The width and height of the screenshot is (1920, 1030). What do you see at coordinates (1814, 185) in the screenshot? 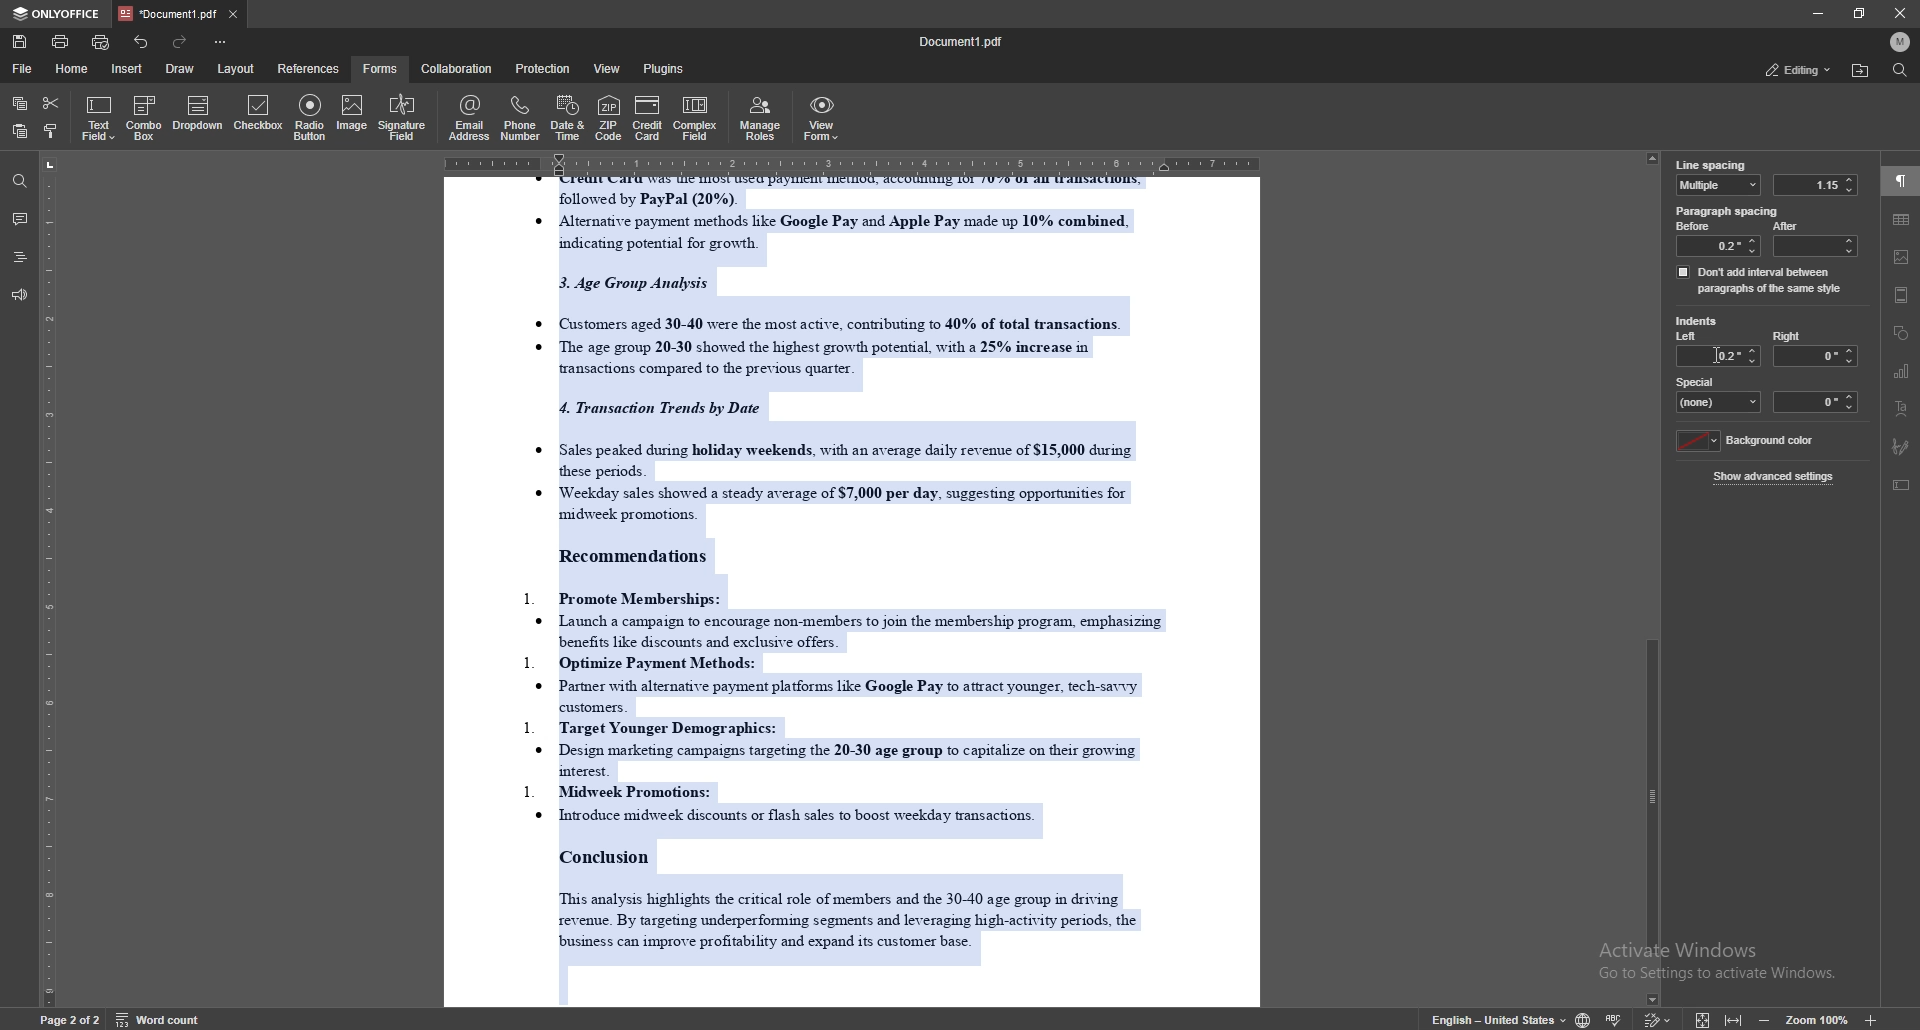
I see `line spacing value` at bounding box center [1814, 185].